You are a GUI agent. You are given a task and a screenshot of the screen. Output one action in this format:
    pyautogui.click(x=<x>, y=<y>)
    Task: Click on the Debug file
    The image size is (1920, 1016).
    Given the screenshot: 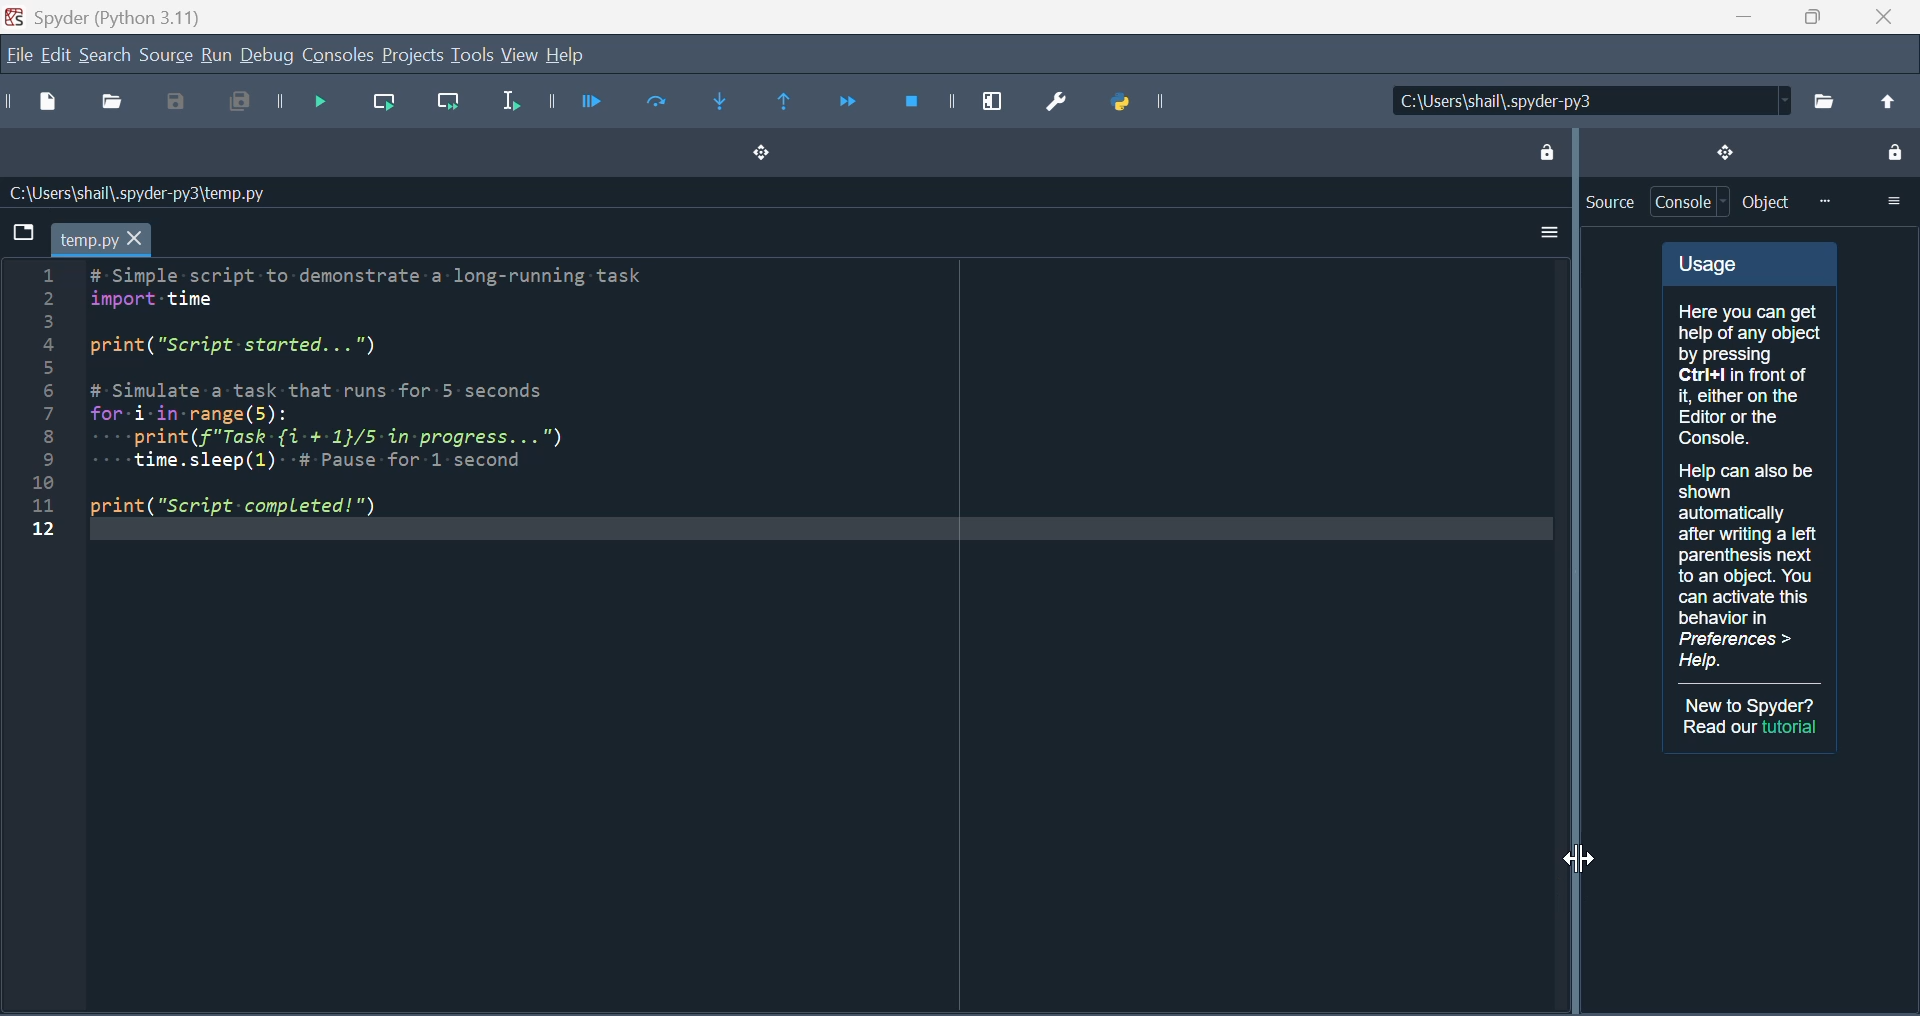 What is the action you would take?
    pyautogui.click(x=310, y=104)
    